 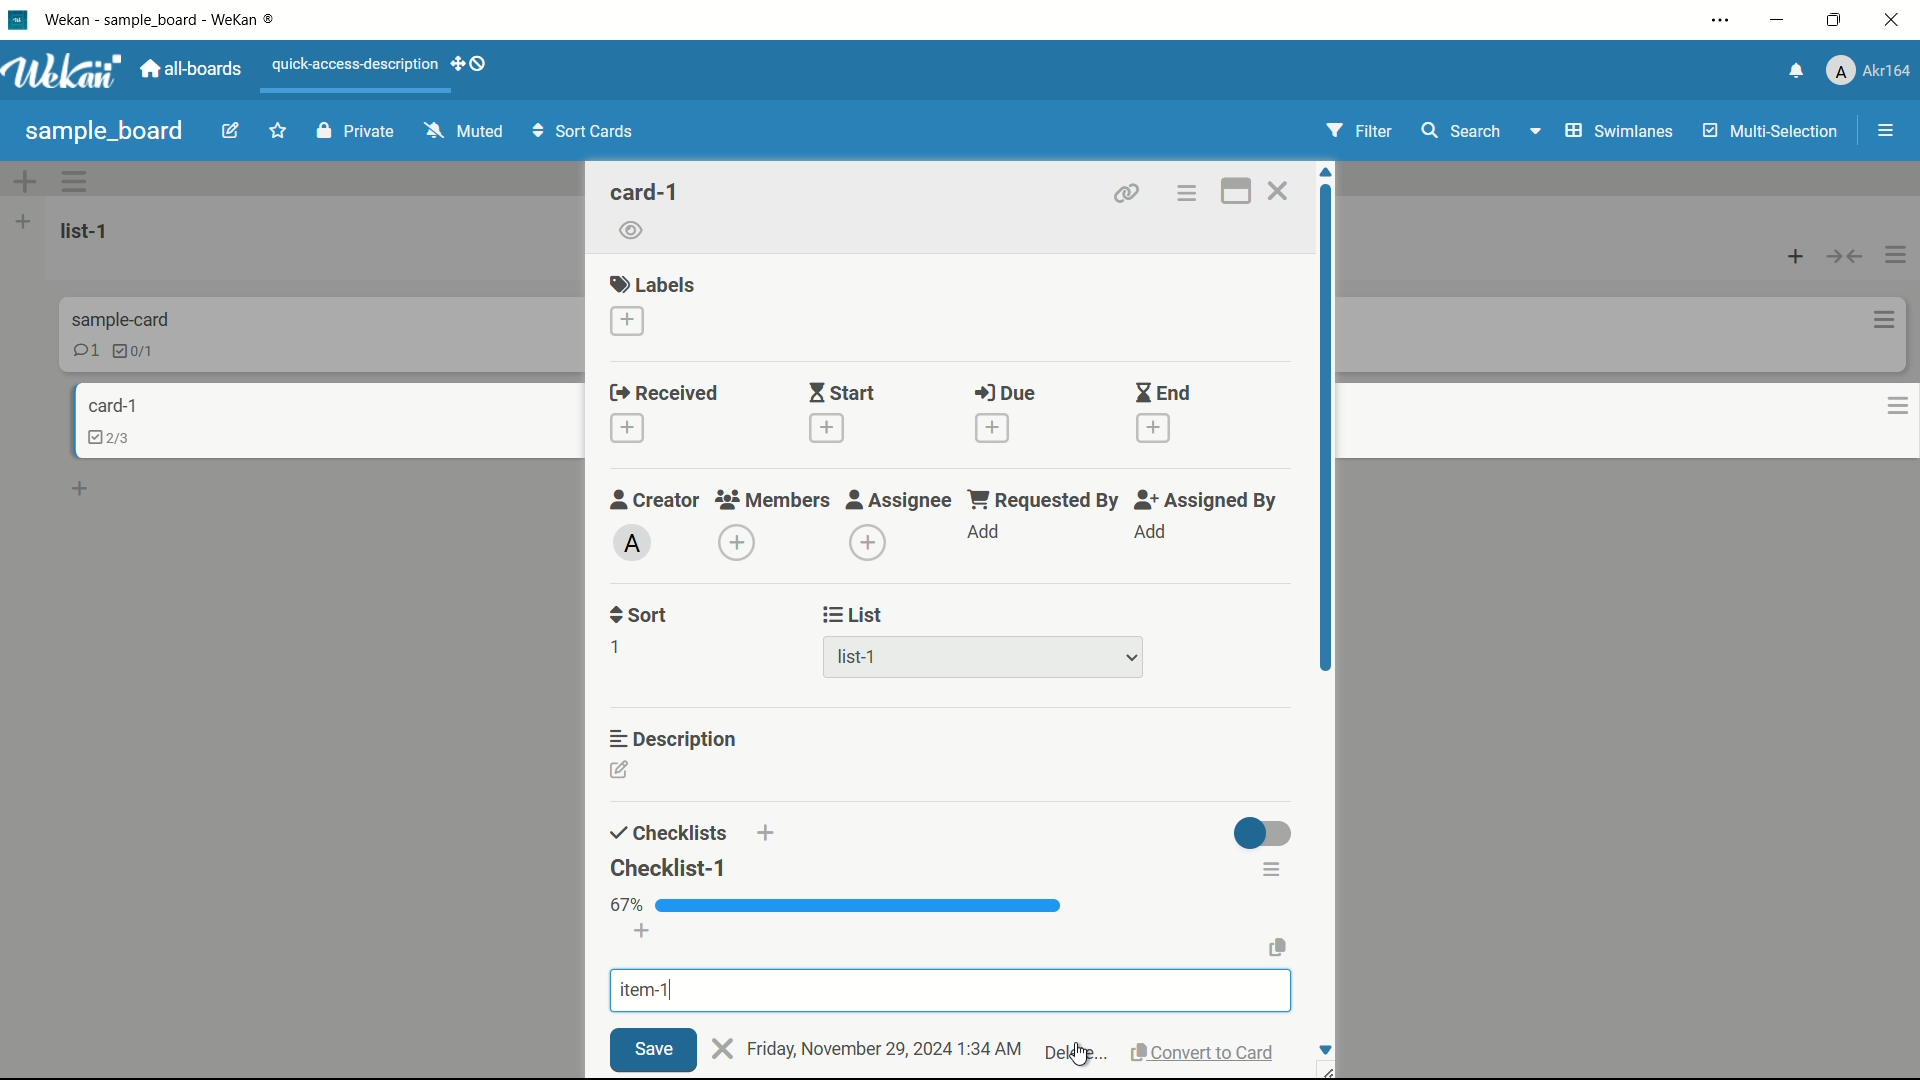 What do you see at coordinates (91, 231) in the screenshot?
I see `list name` at bounding box center [91, 231].